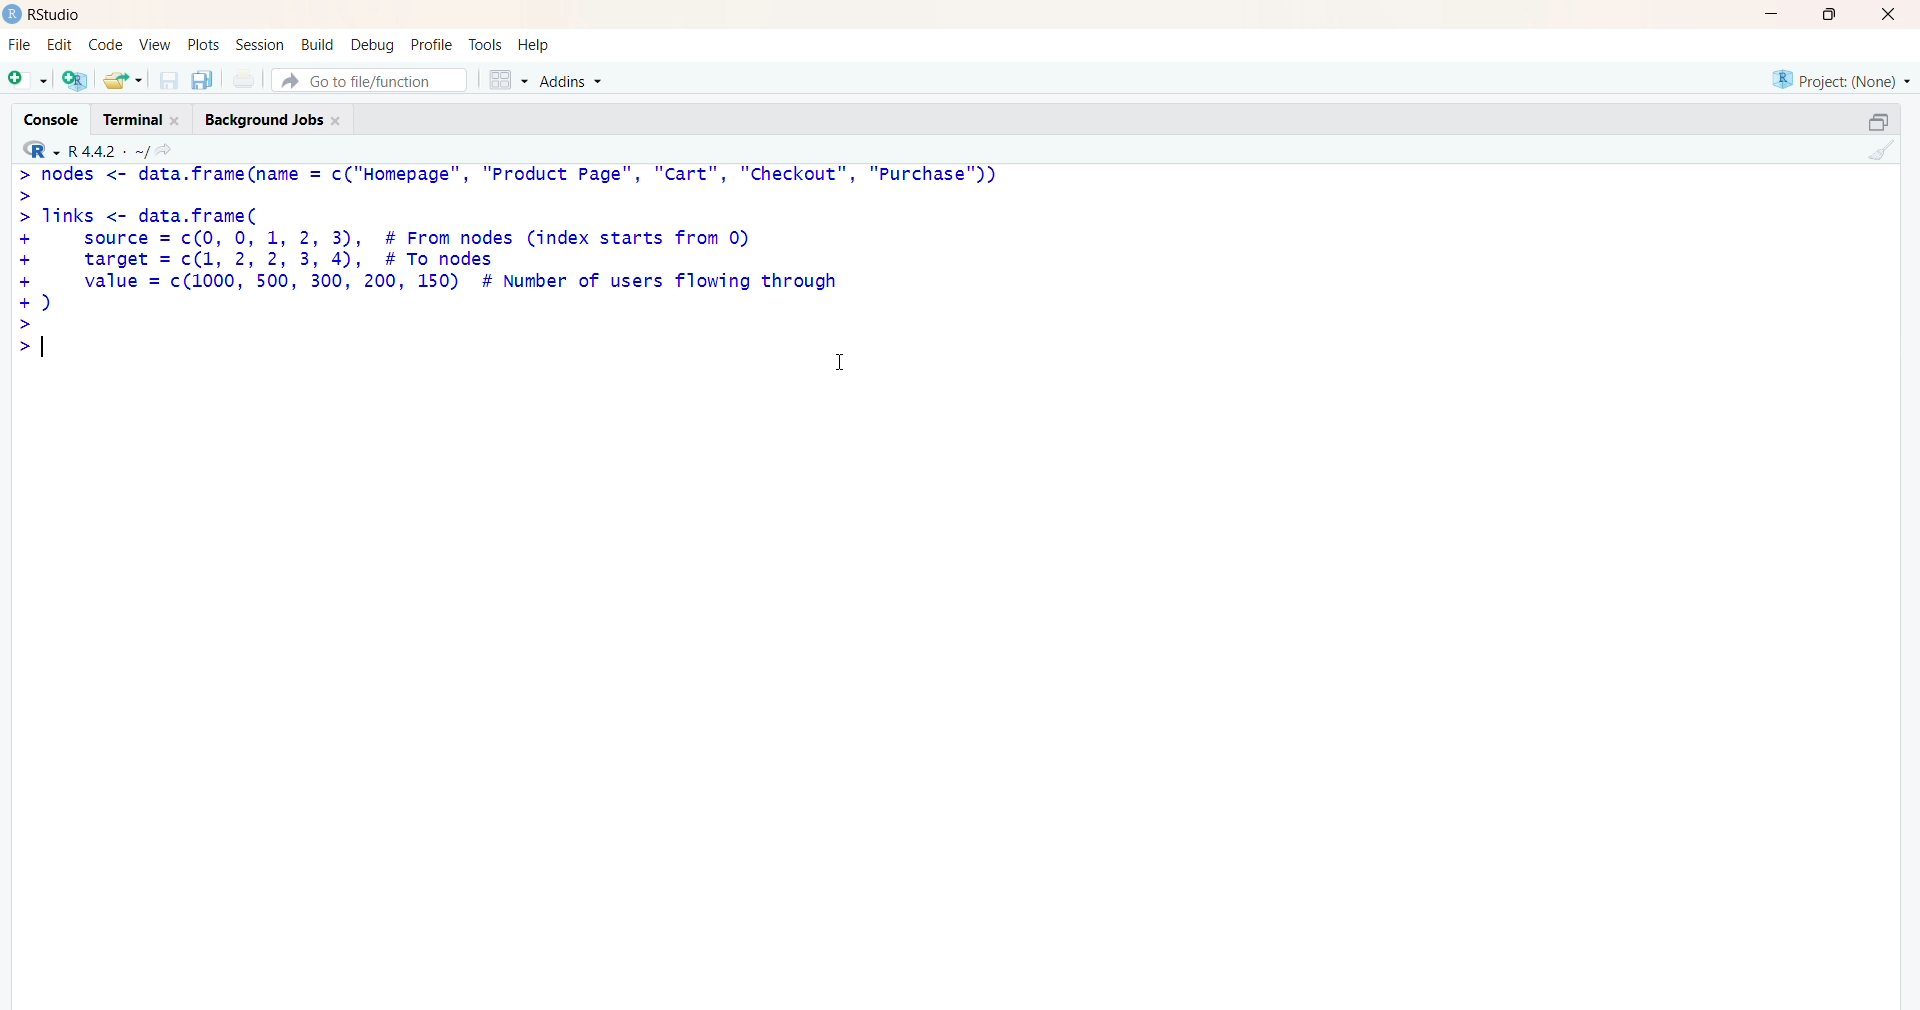 The width and height of the screenshot is (1920, 1010). What do you see at coordinates (257, 46) in the screenshot?
I see `session` at bounding box center [257, 46].